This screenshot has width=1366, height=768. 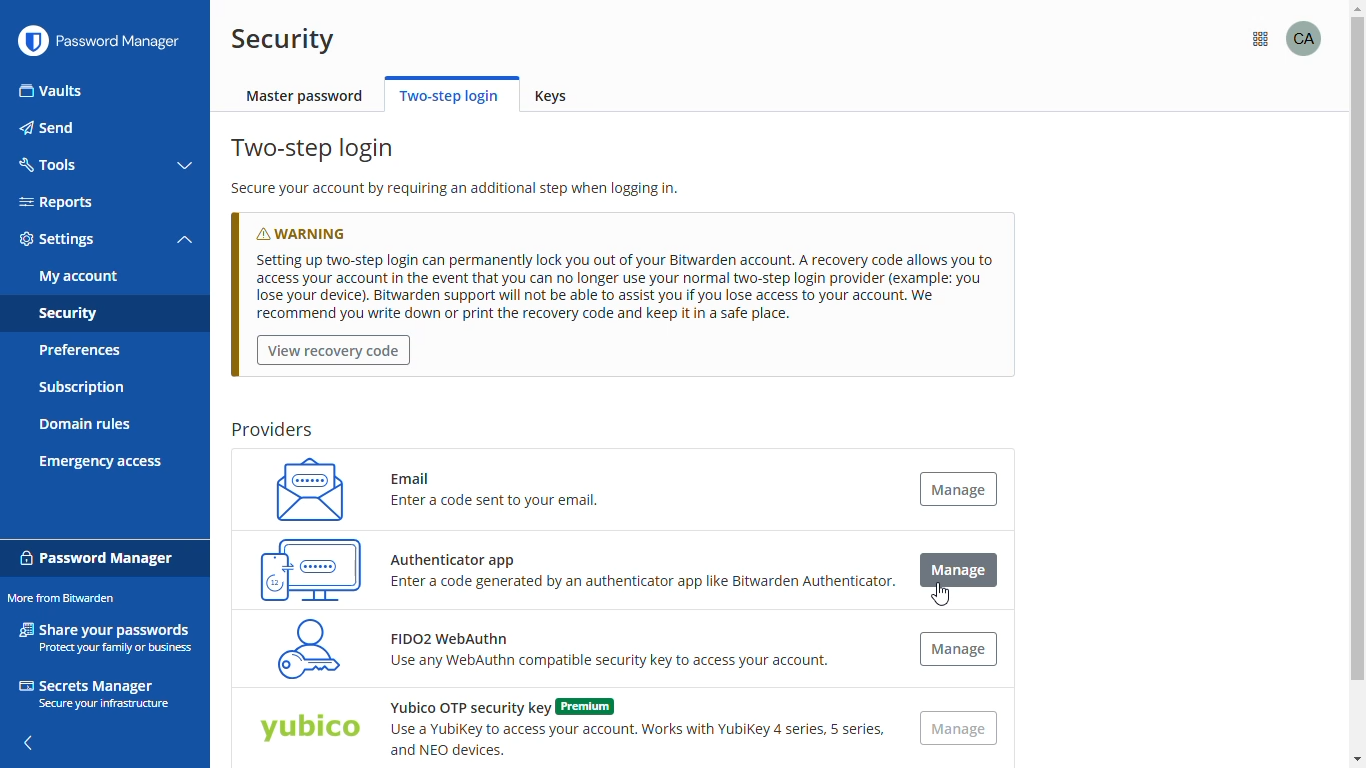 I want to click on keys, so click(x=557, y=97).